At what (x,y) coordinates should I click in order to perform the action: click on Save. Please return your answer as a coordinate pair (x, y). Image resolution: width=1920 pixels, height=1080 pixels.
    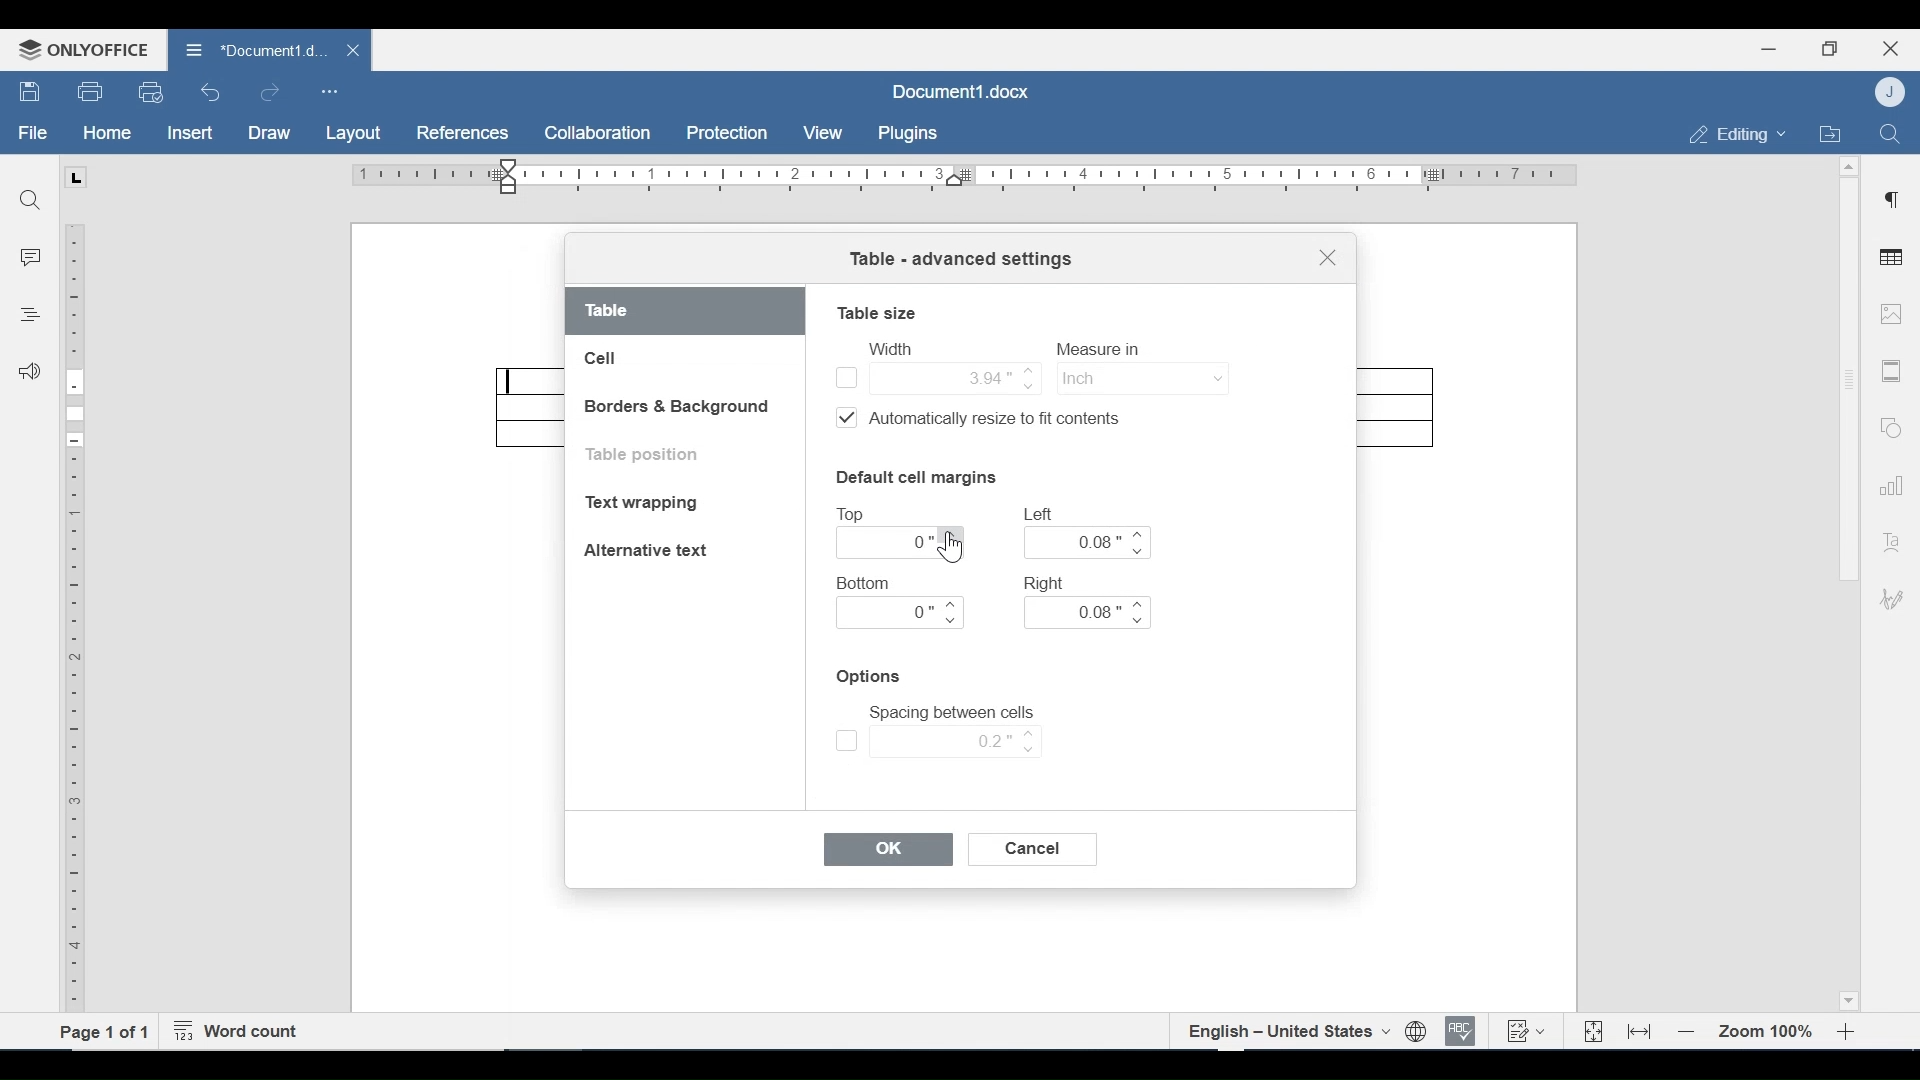
    Looking at the image, I should click on (31, 92).